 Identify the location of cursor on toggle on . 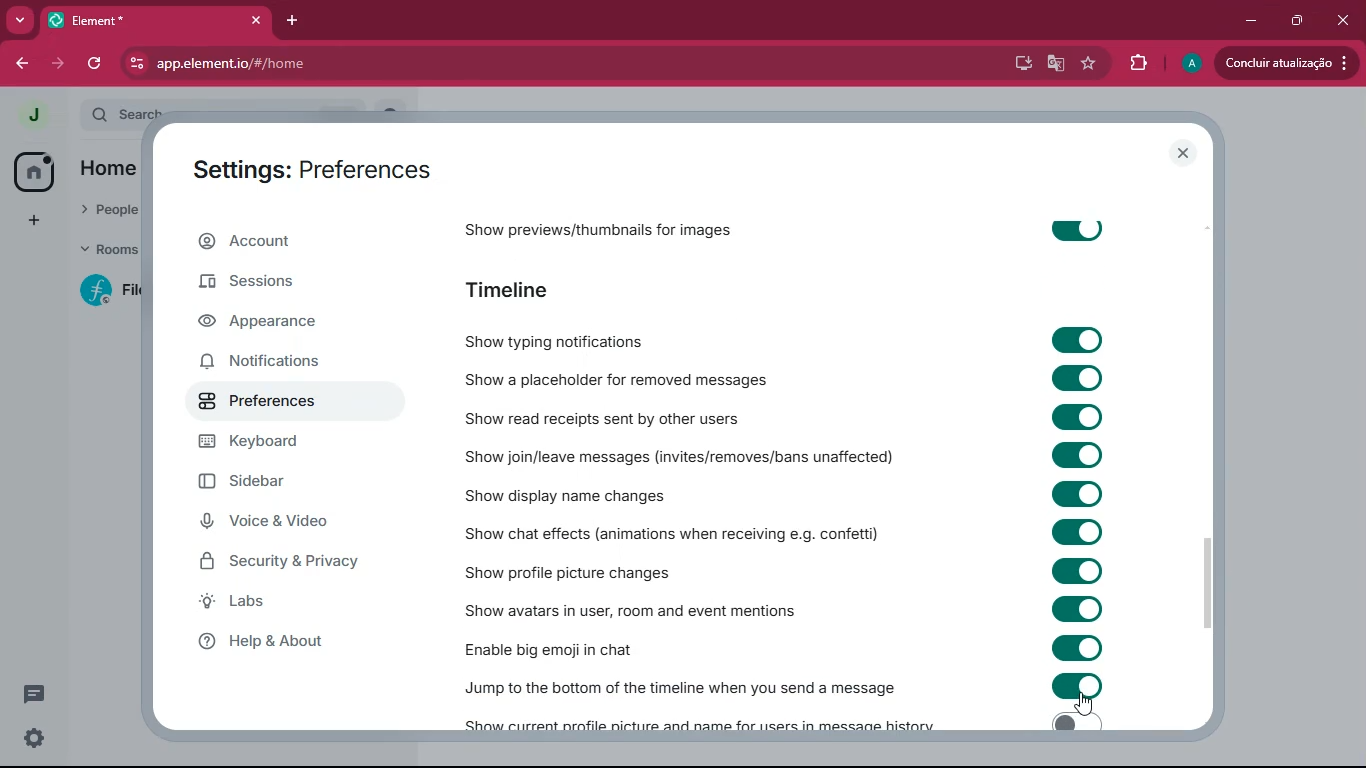
(1087, 705).